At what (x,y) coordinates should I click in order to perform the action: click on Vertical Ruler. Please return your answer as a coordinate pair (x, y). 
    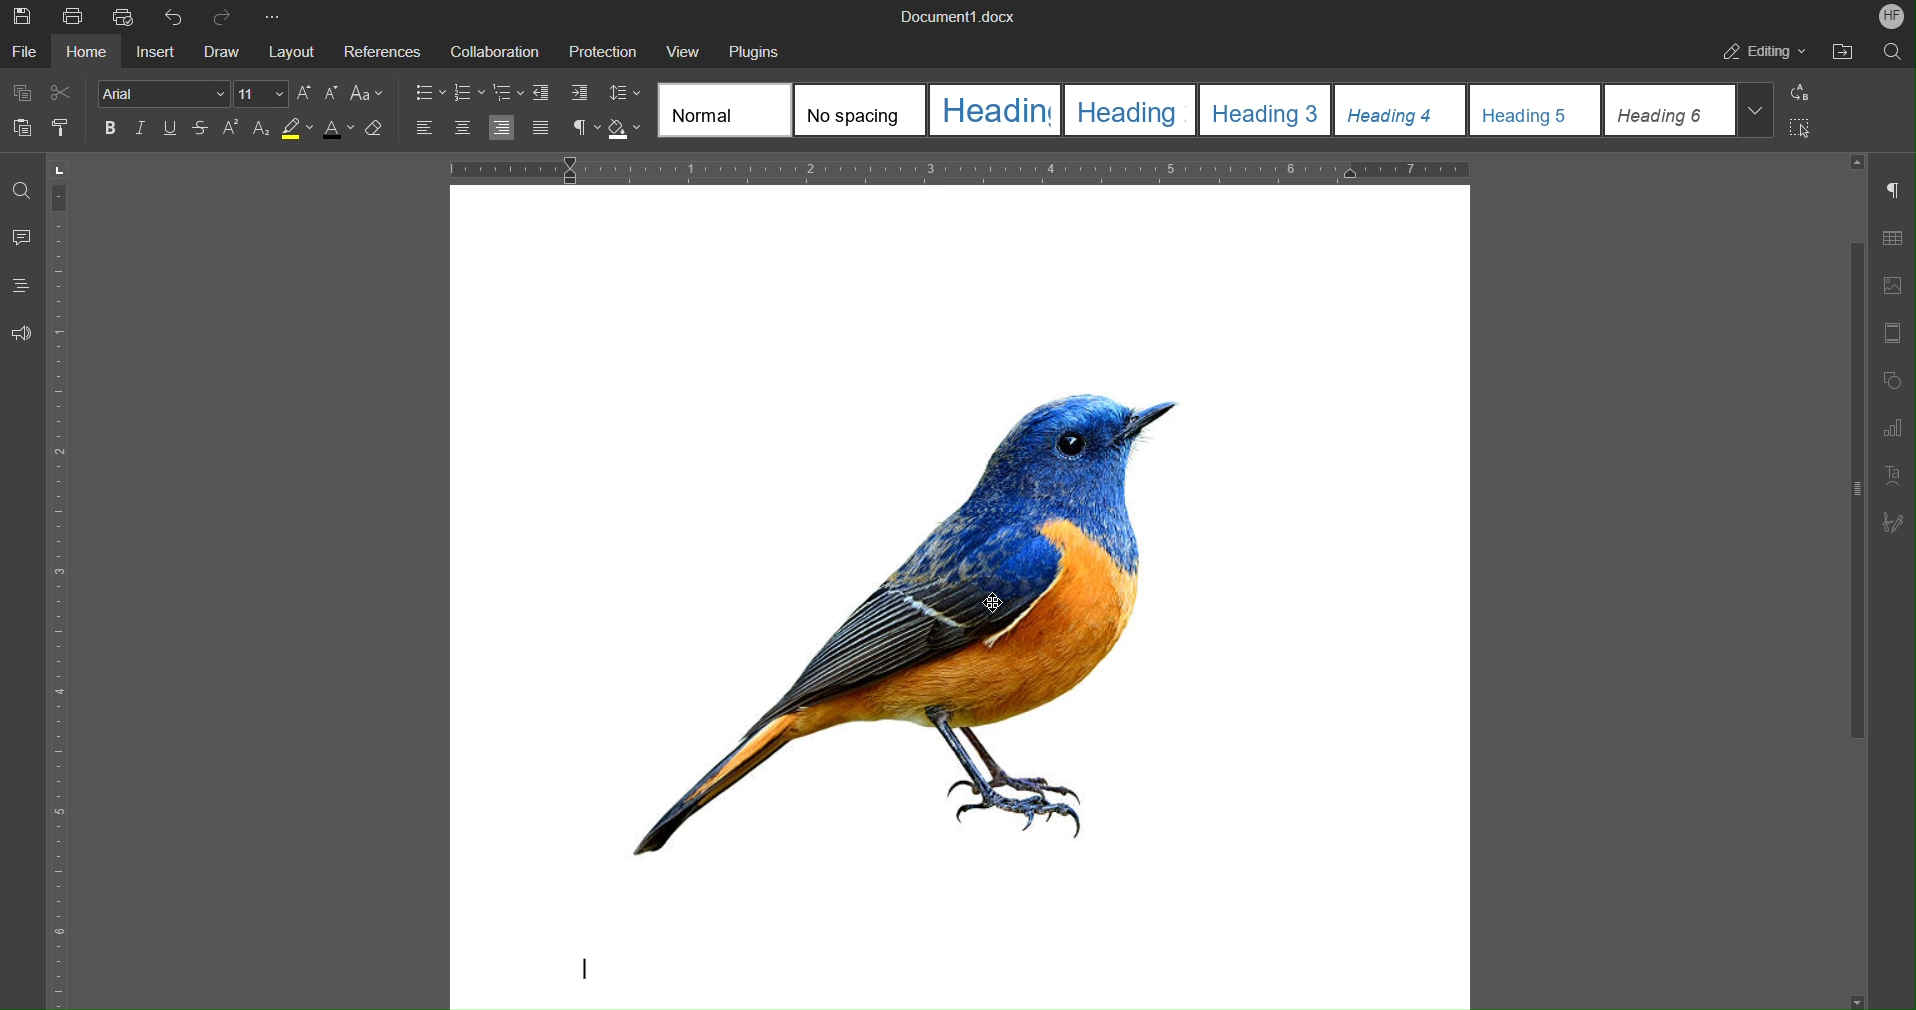
    Looking at the image, I should click on (65, 580).